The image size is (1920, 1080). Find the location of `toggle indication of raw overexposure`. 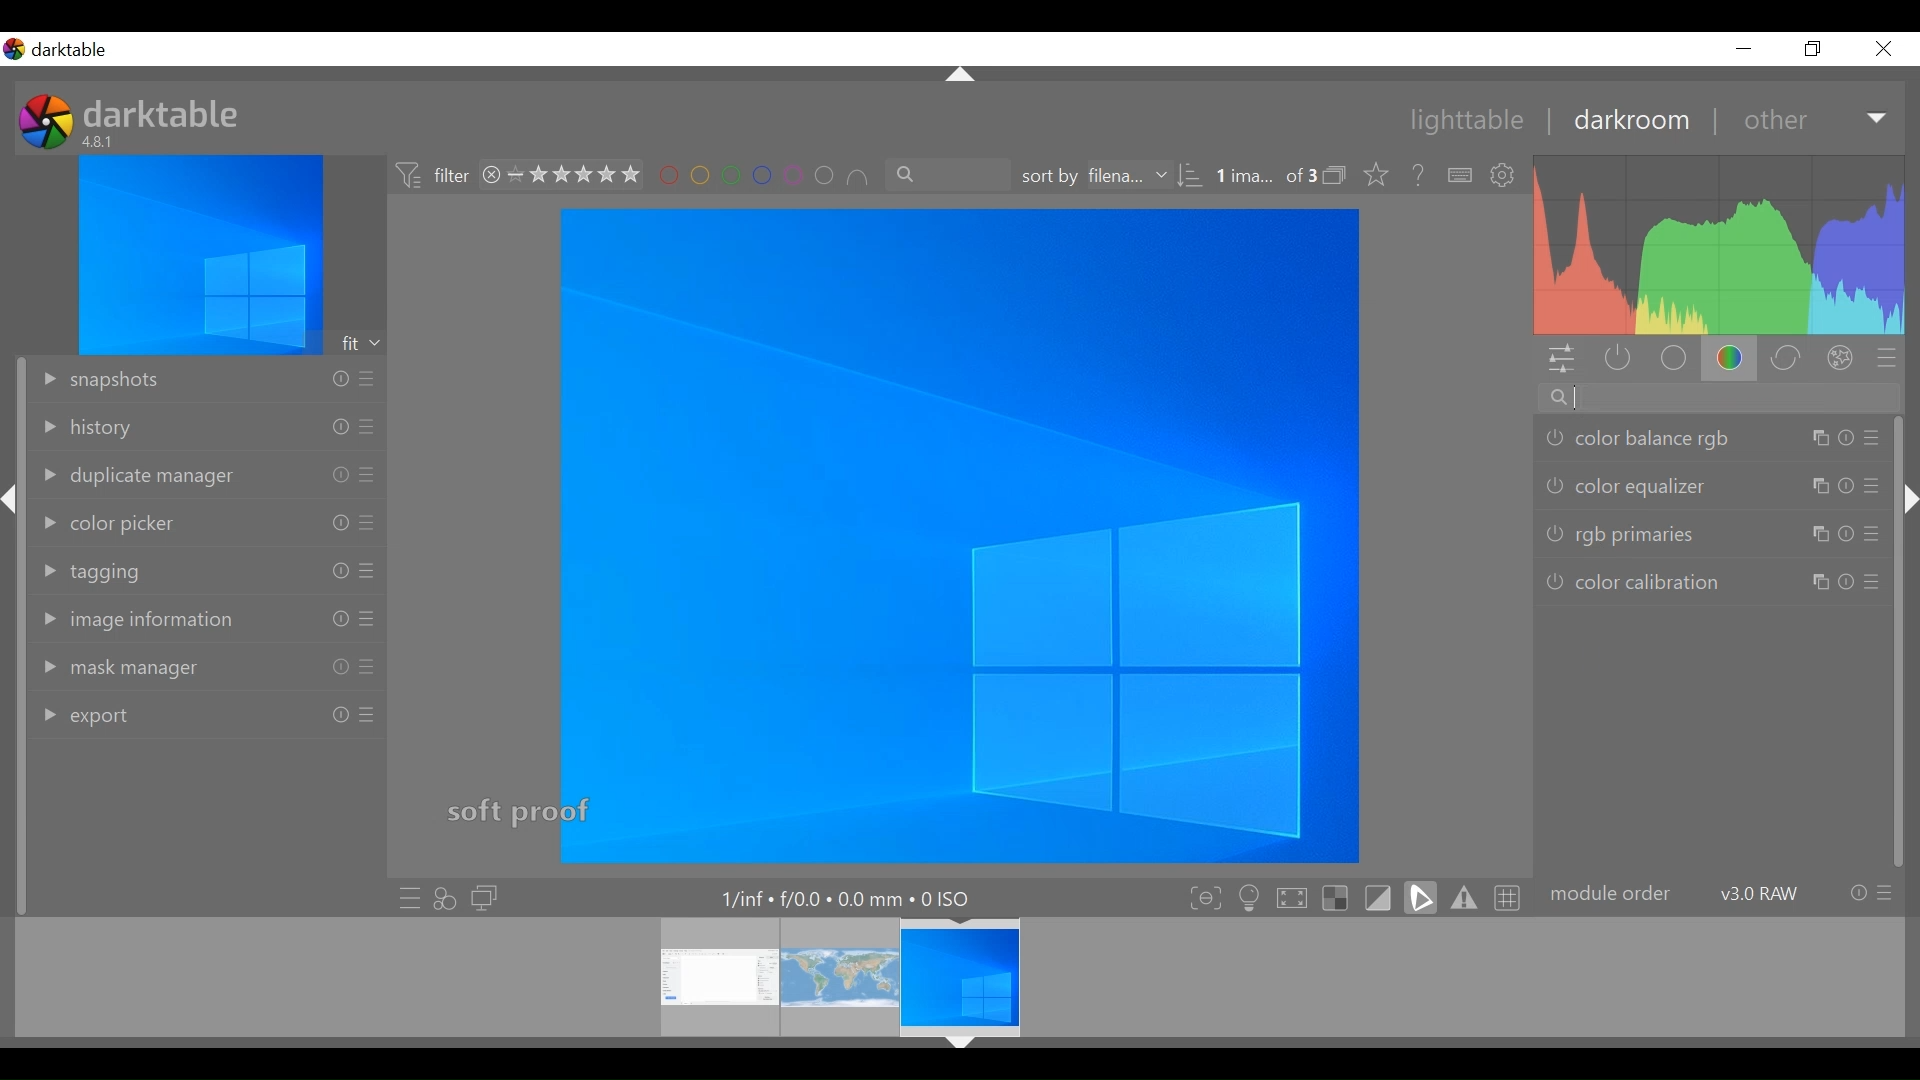

toggle indication of raw overexposure is located at coordinates (1334, 896).